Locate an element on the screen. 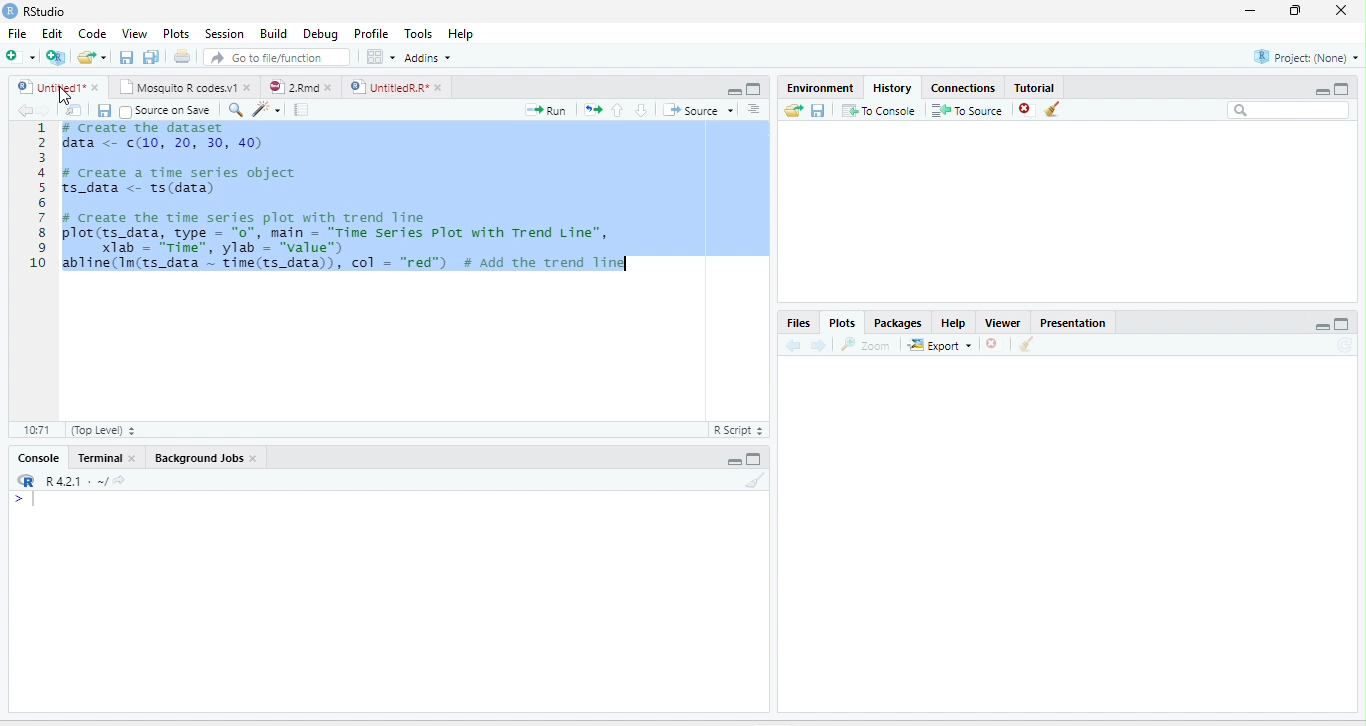 The width and height of the screenshot is (1366, 726). minimize is located at coordinates (1250, 11).